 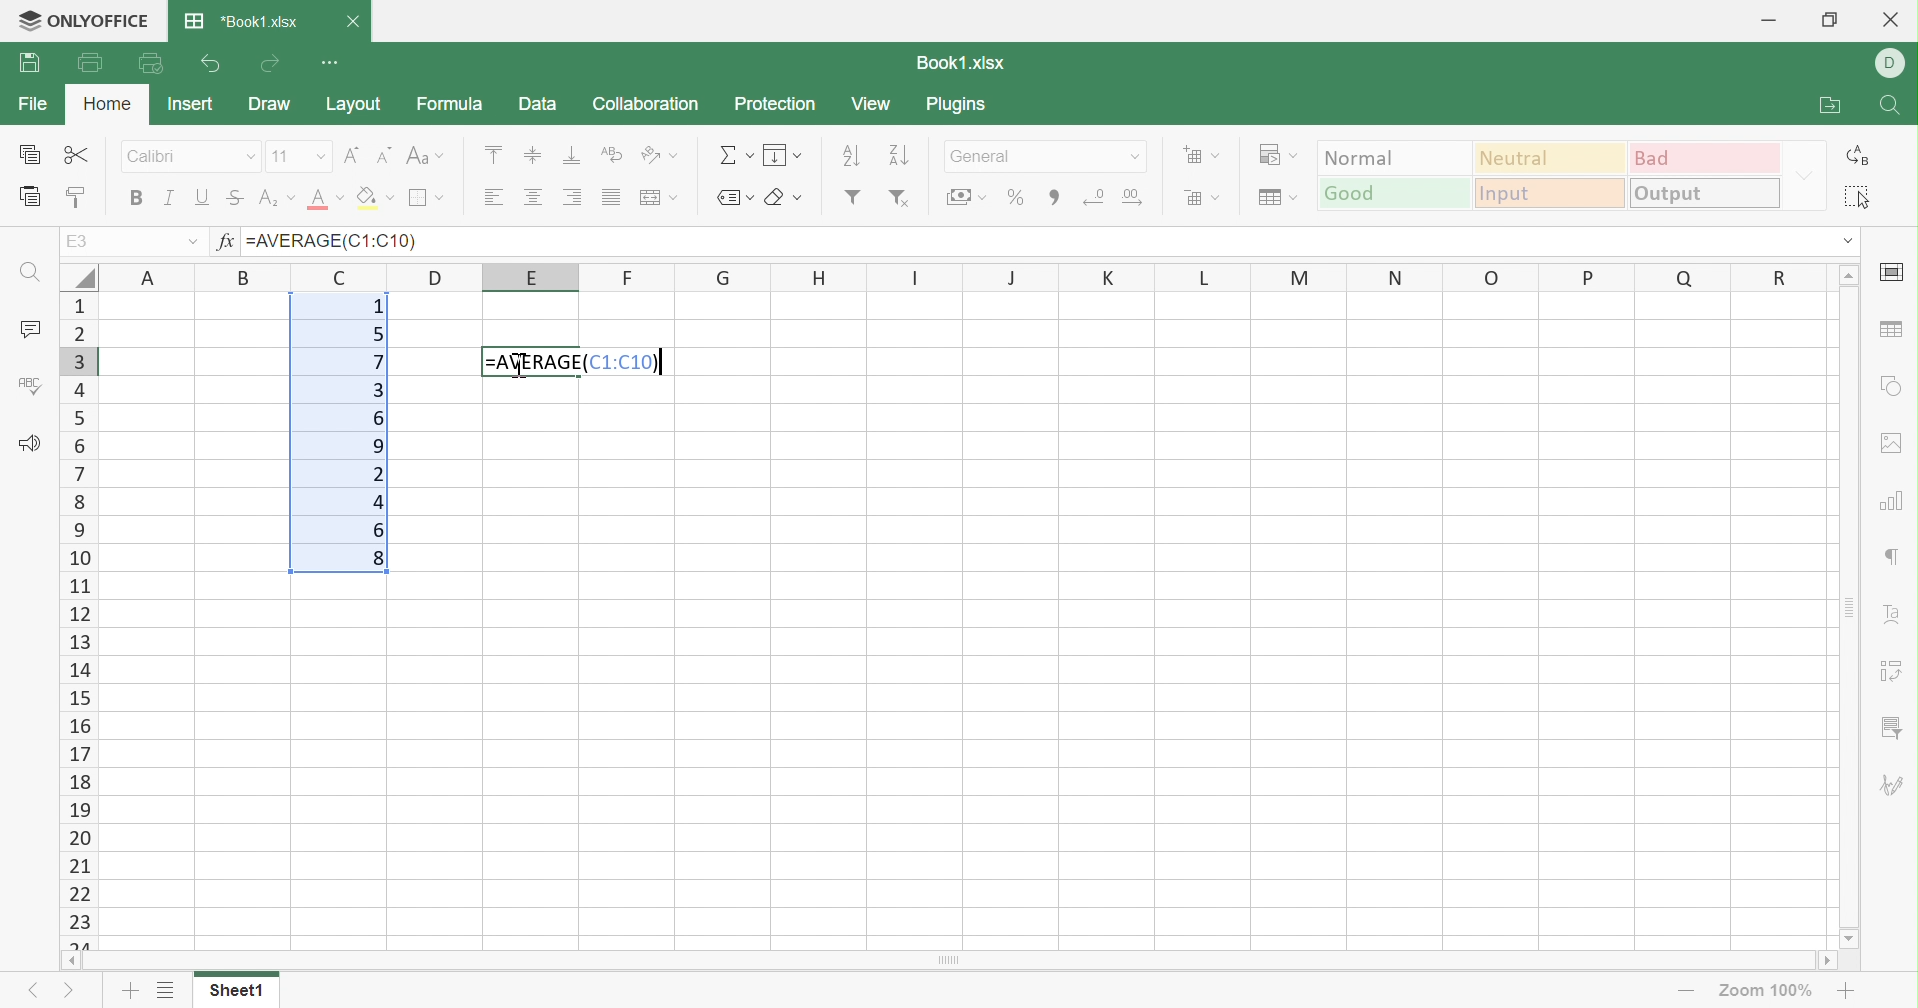 I want to click on Align Top, so click(x=493, y=156).